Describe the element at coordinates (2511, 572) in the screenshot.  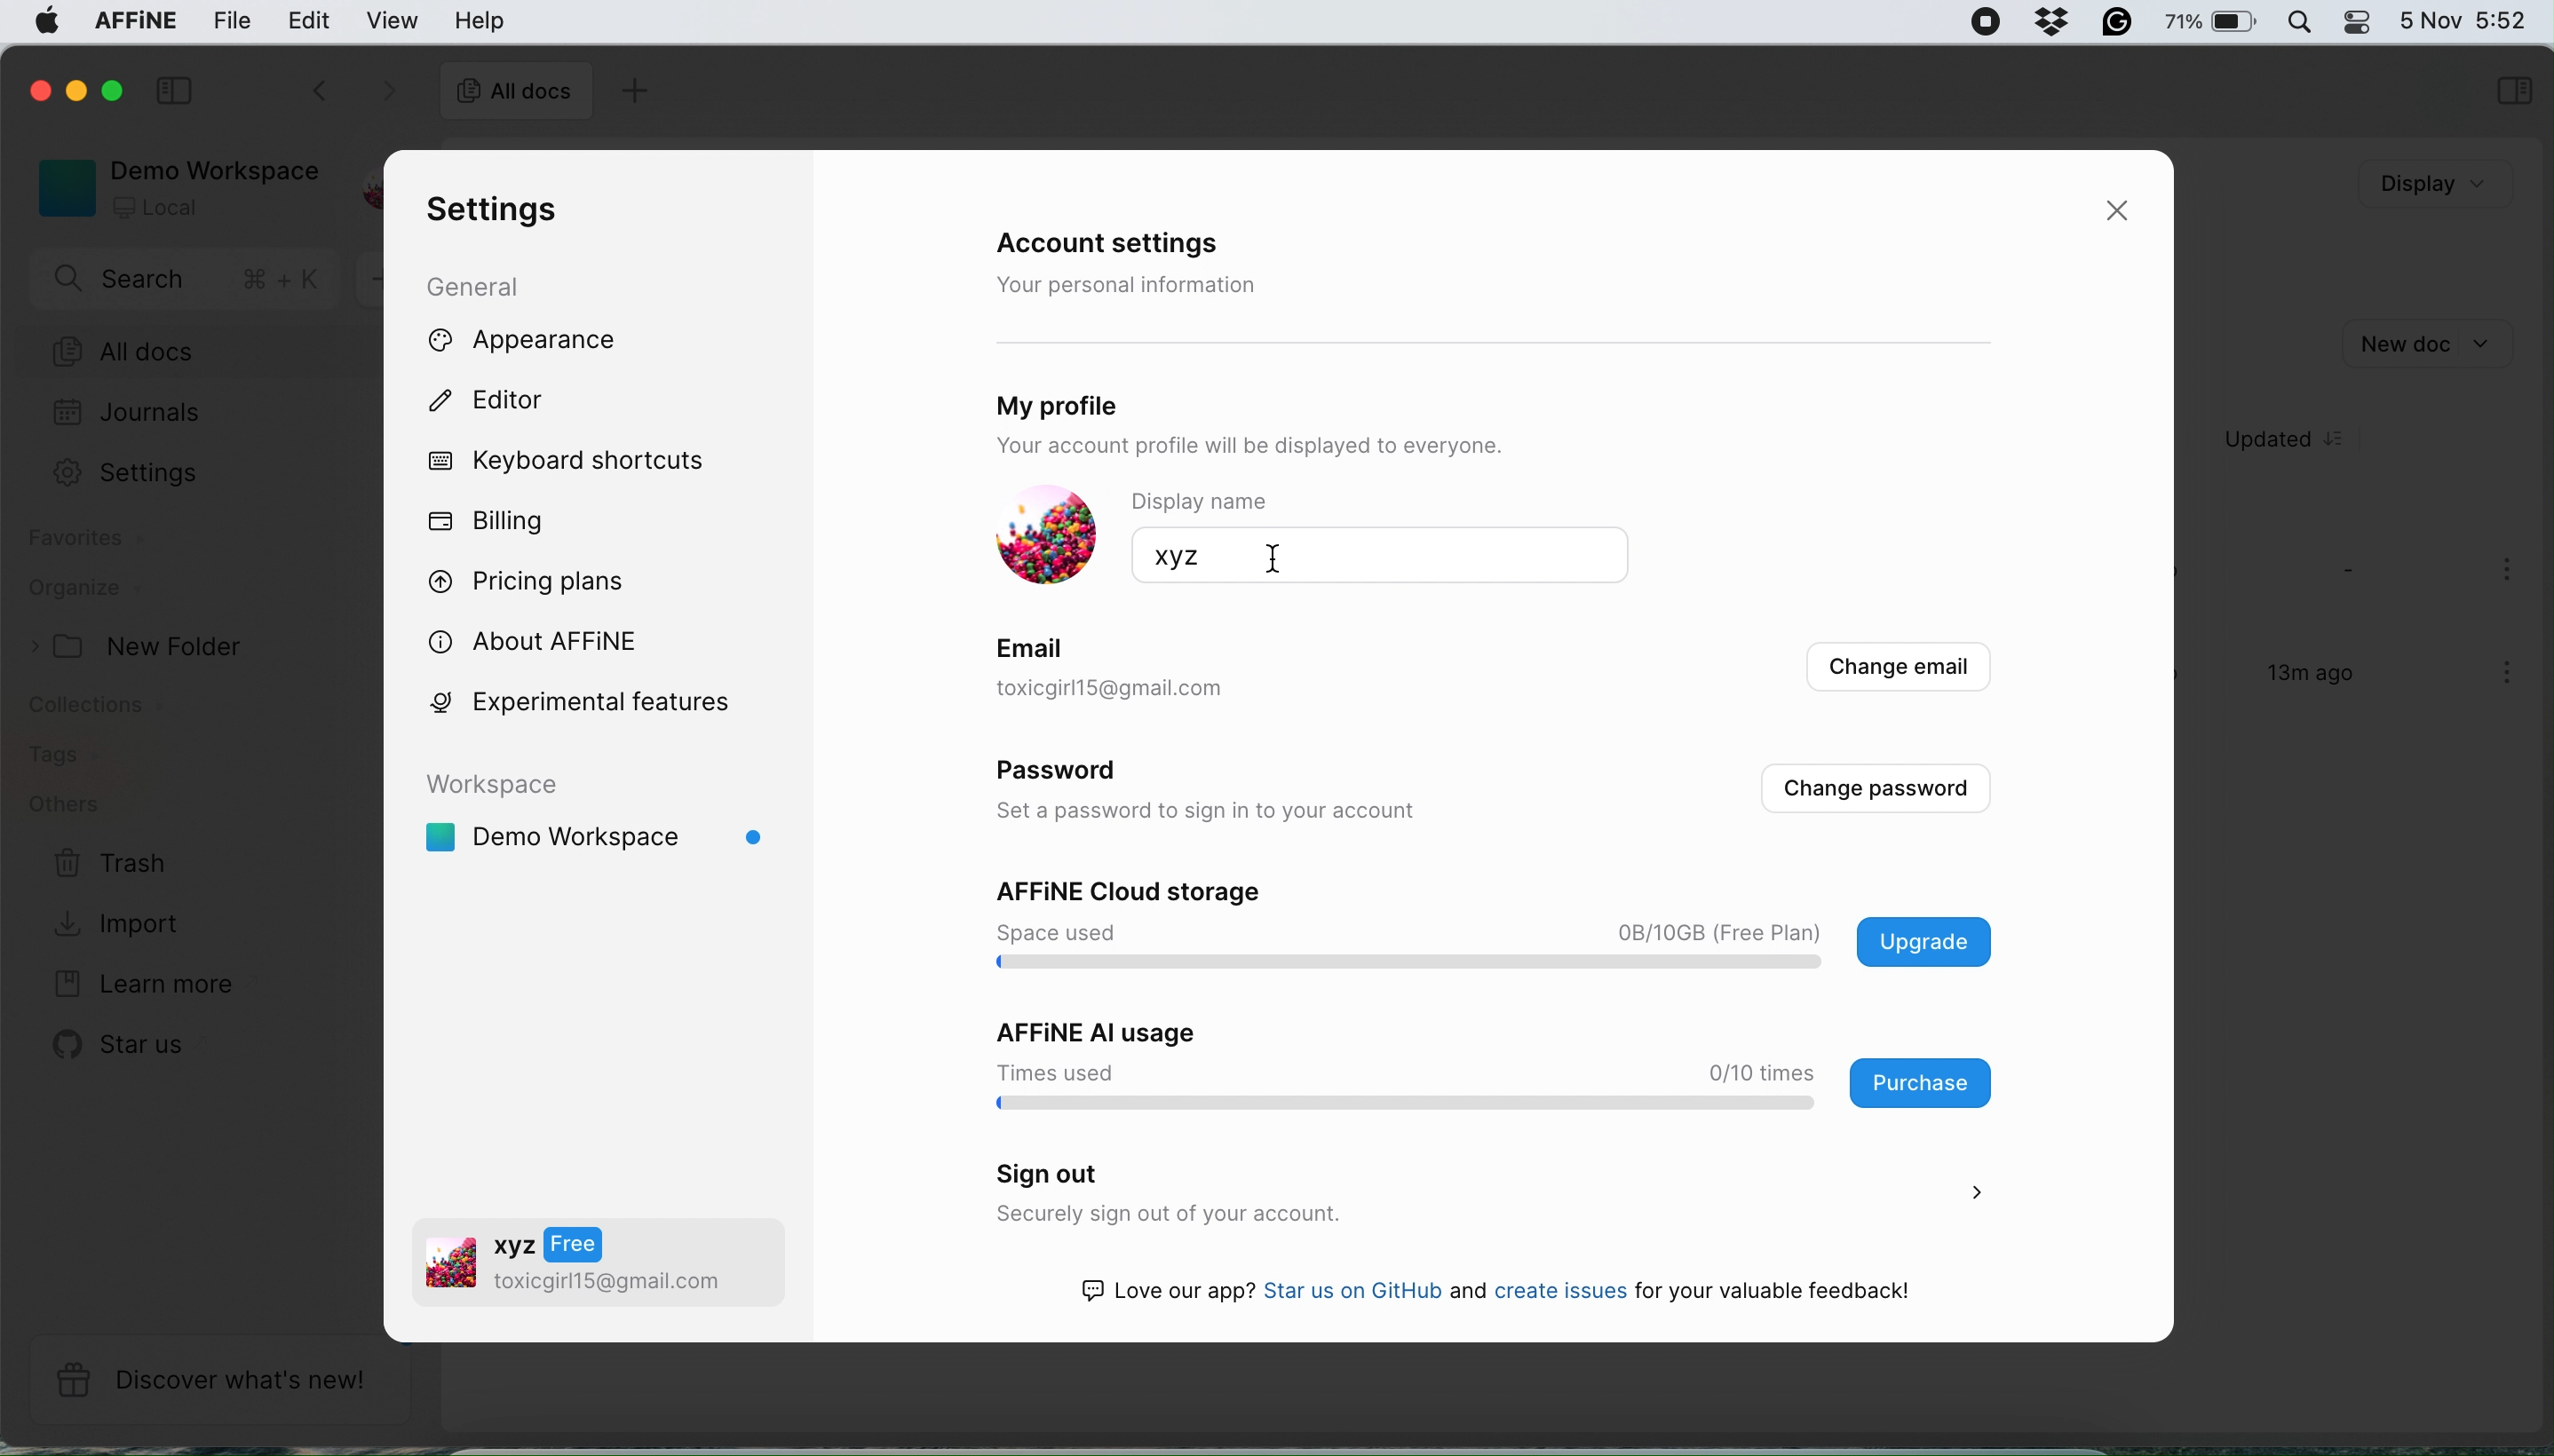
I see `more options` at that location.